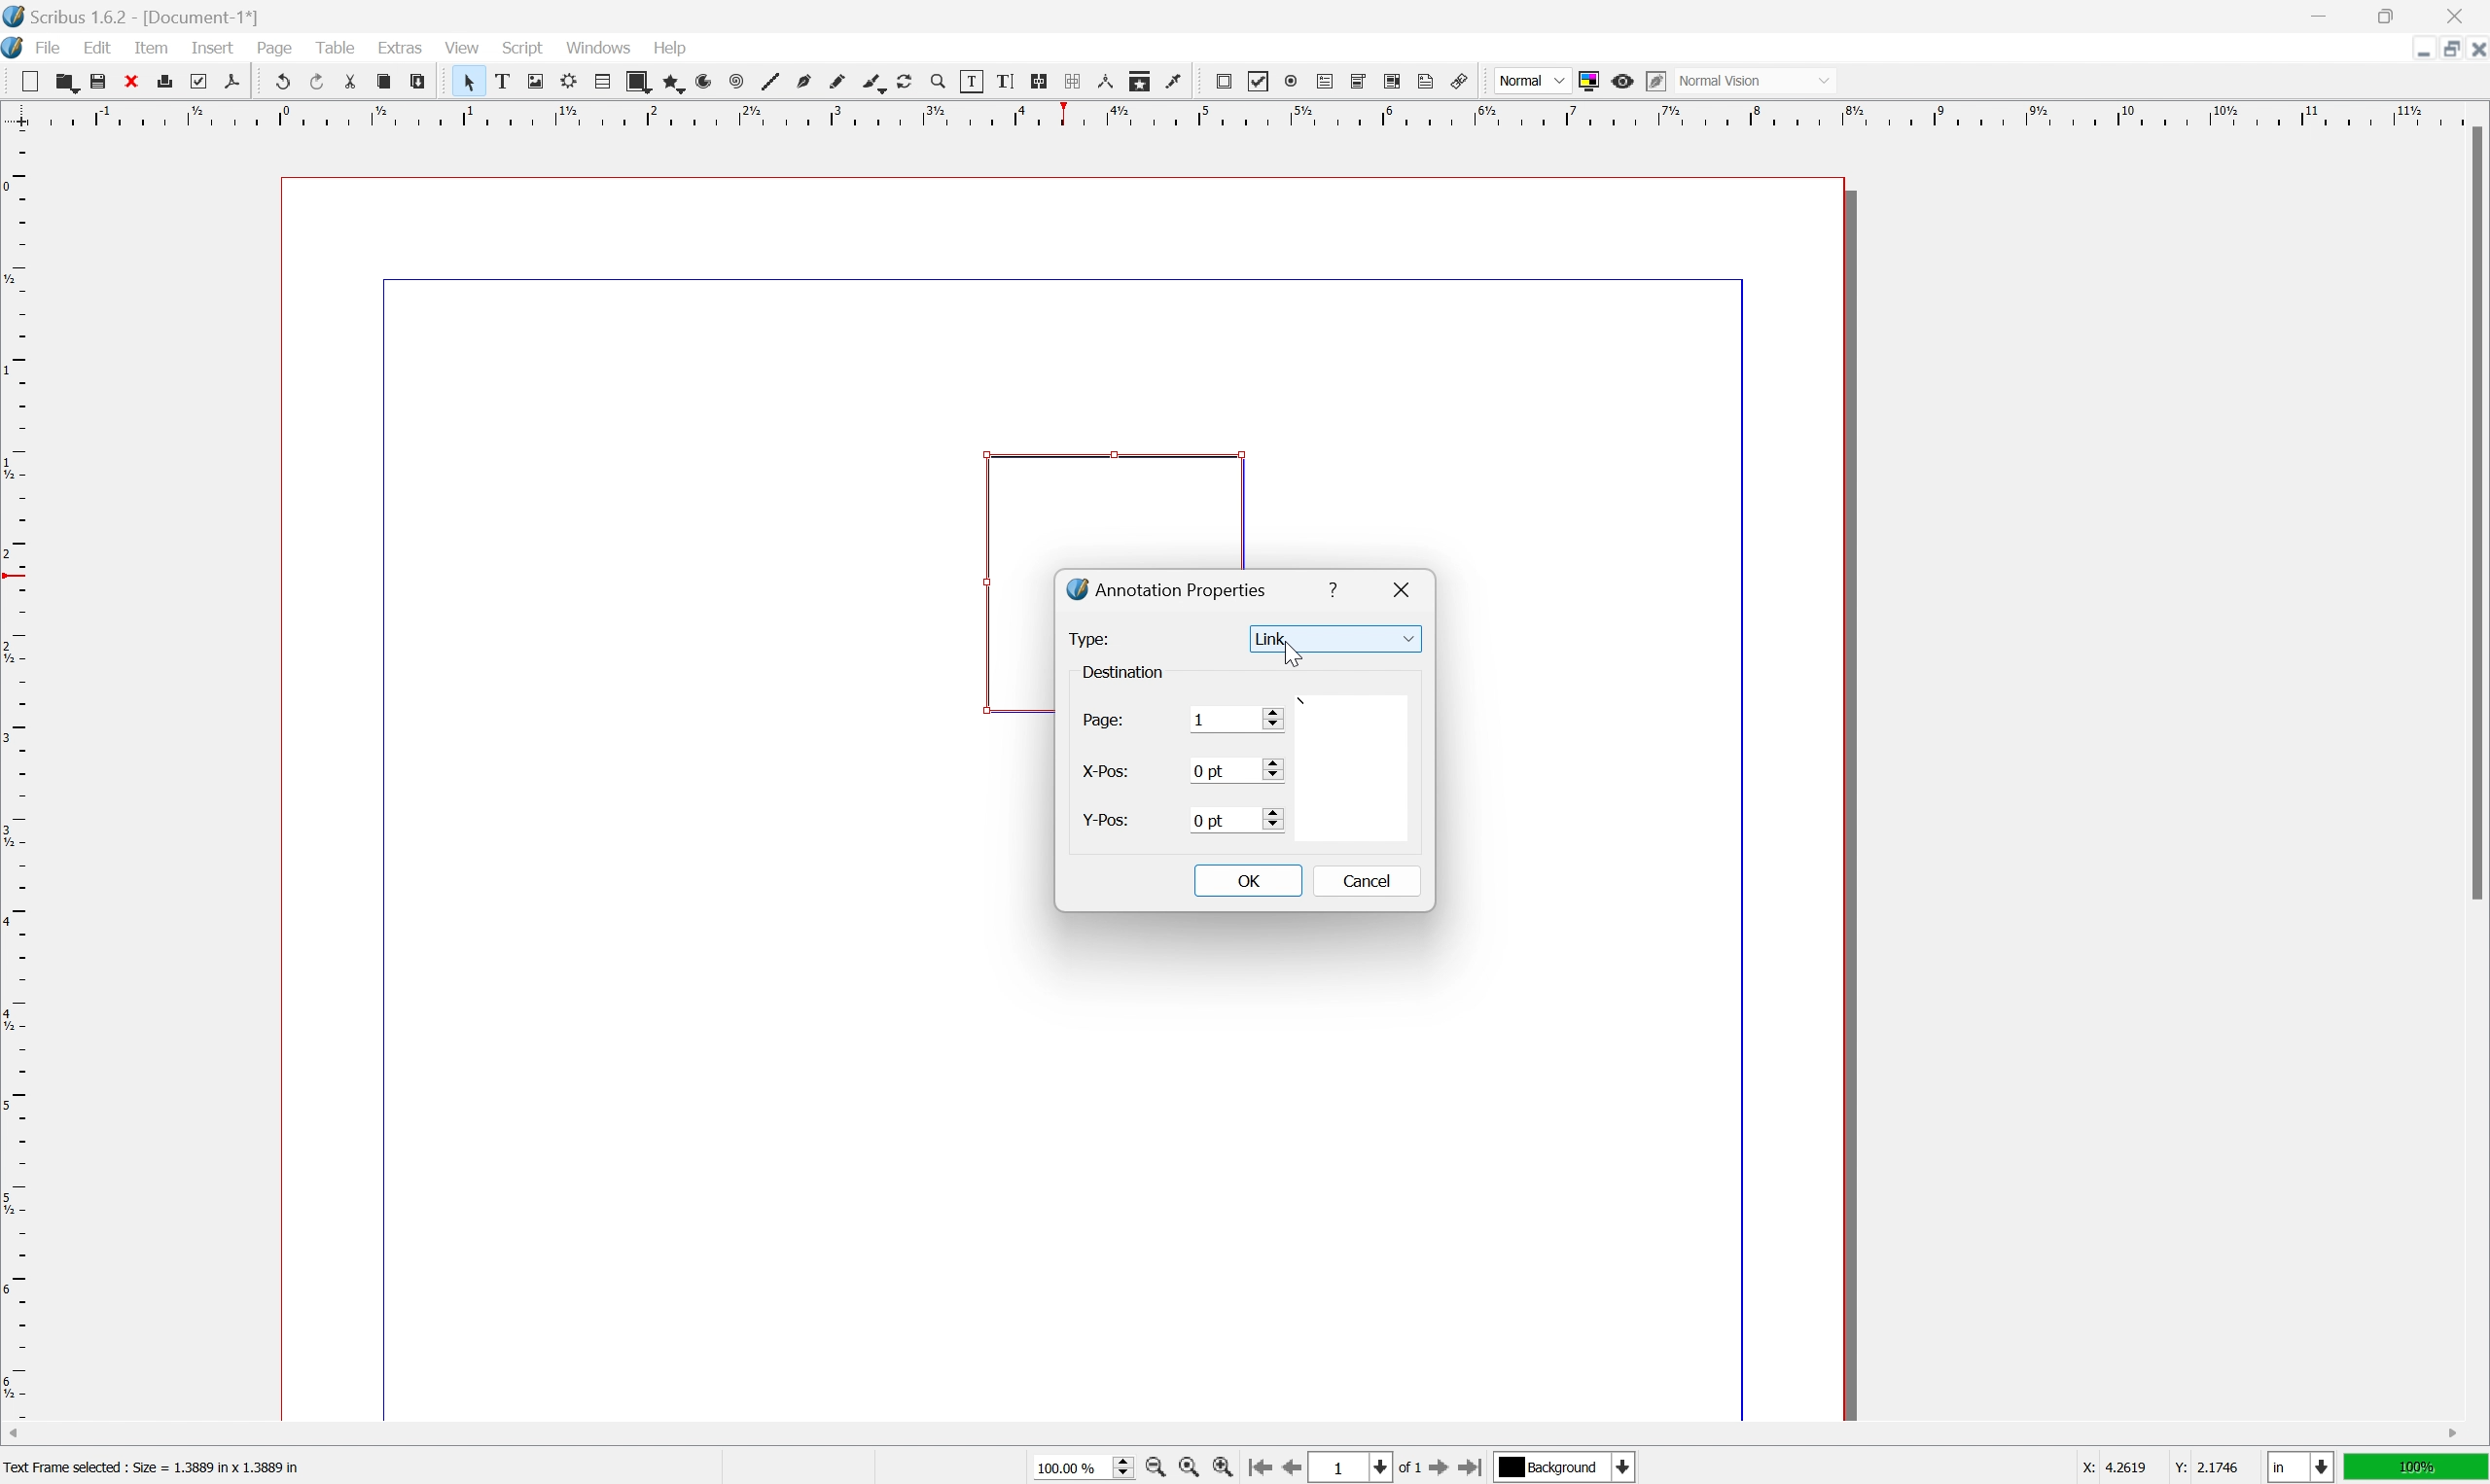 The width and height of the screenshot is (2490, 1484). What do you see at coordinates (16, 773) in the screenshot?
I see `ruler` at bounding box center [16, 773].